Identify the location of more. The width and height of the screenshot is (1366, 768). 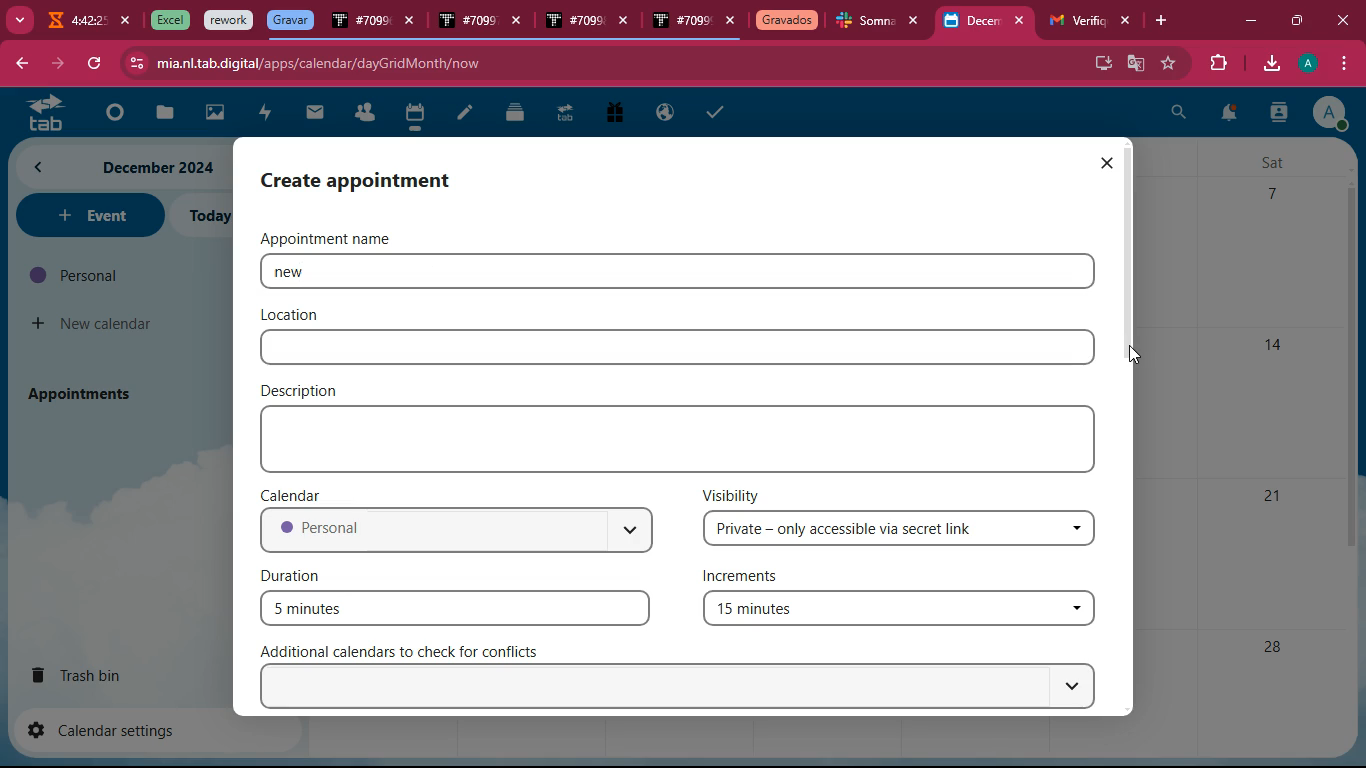
(18, 18).